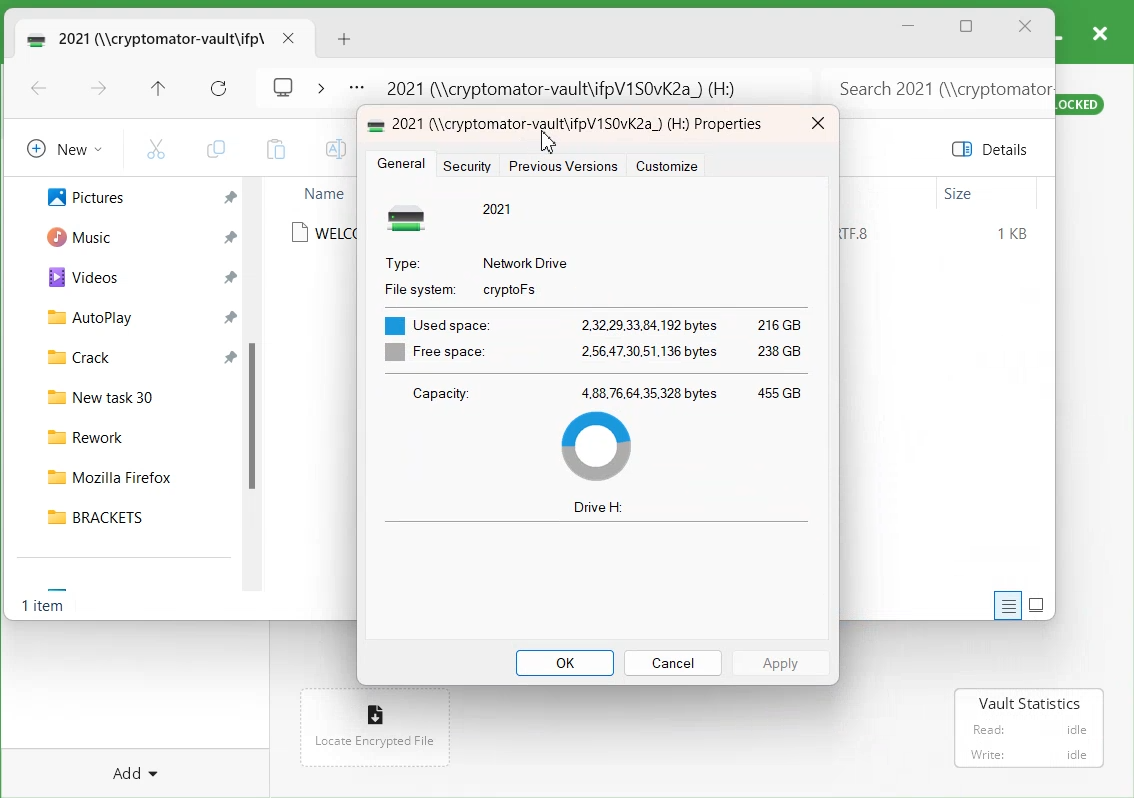  What do you see at coordinates (320, 86) in the screenshot?
I see `Drop down box` at bounding box center [320, 86].